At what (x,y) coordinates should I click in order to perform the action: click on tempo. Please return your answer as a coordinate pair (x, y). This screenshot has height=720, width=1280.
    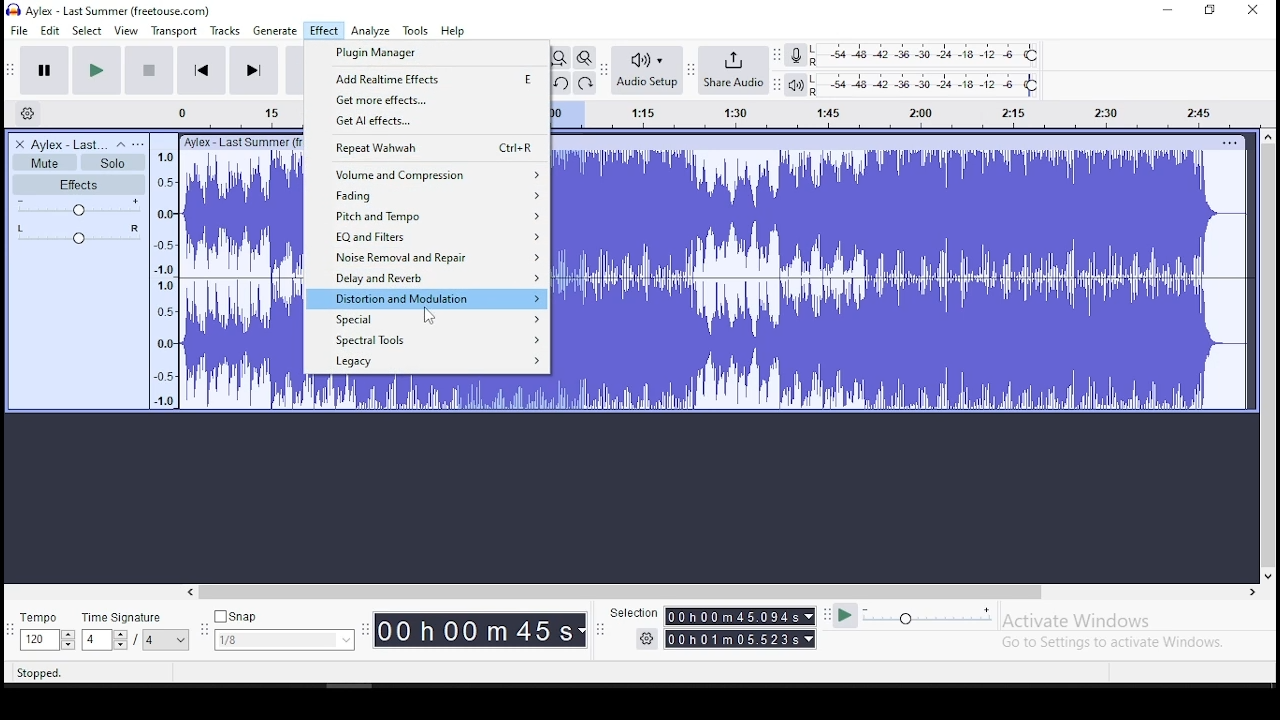
    Looking at the image, I should click on (45, 633).